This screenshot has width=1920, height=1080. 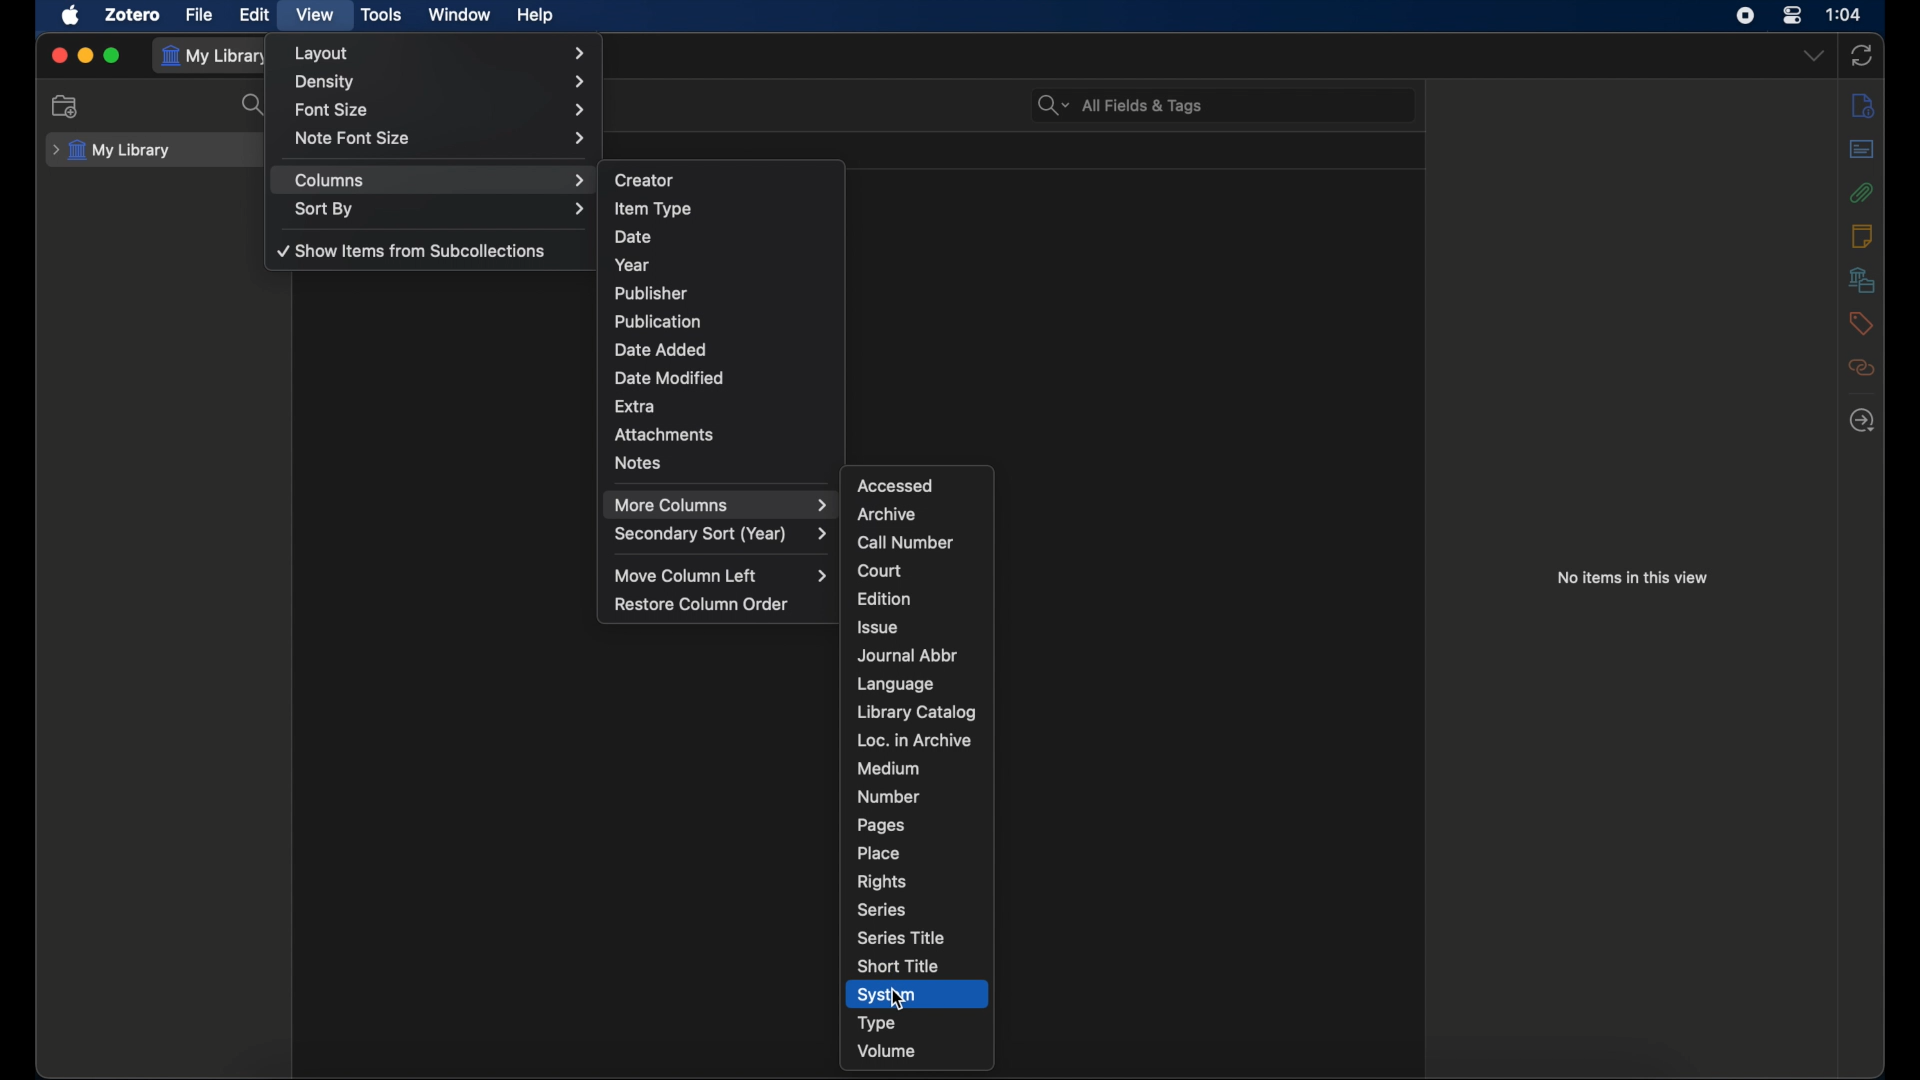 What do you see at coordinates (720, 505) in the screenshot?
I see `more columns` at bounding box center [720, 505].